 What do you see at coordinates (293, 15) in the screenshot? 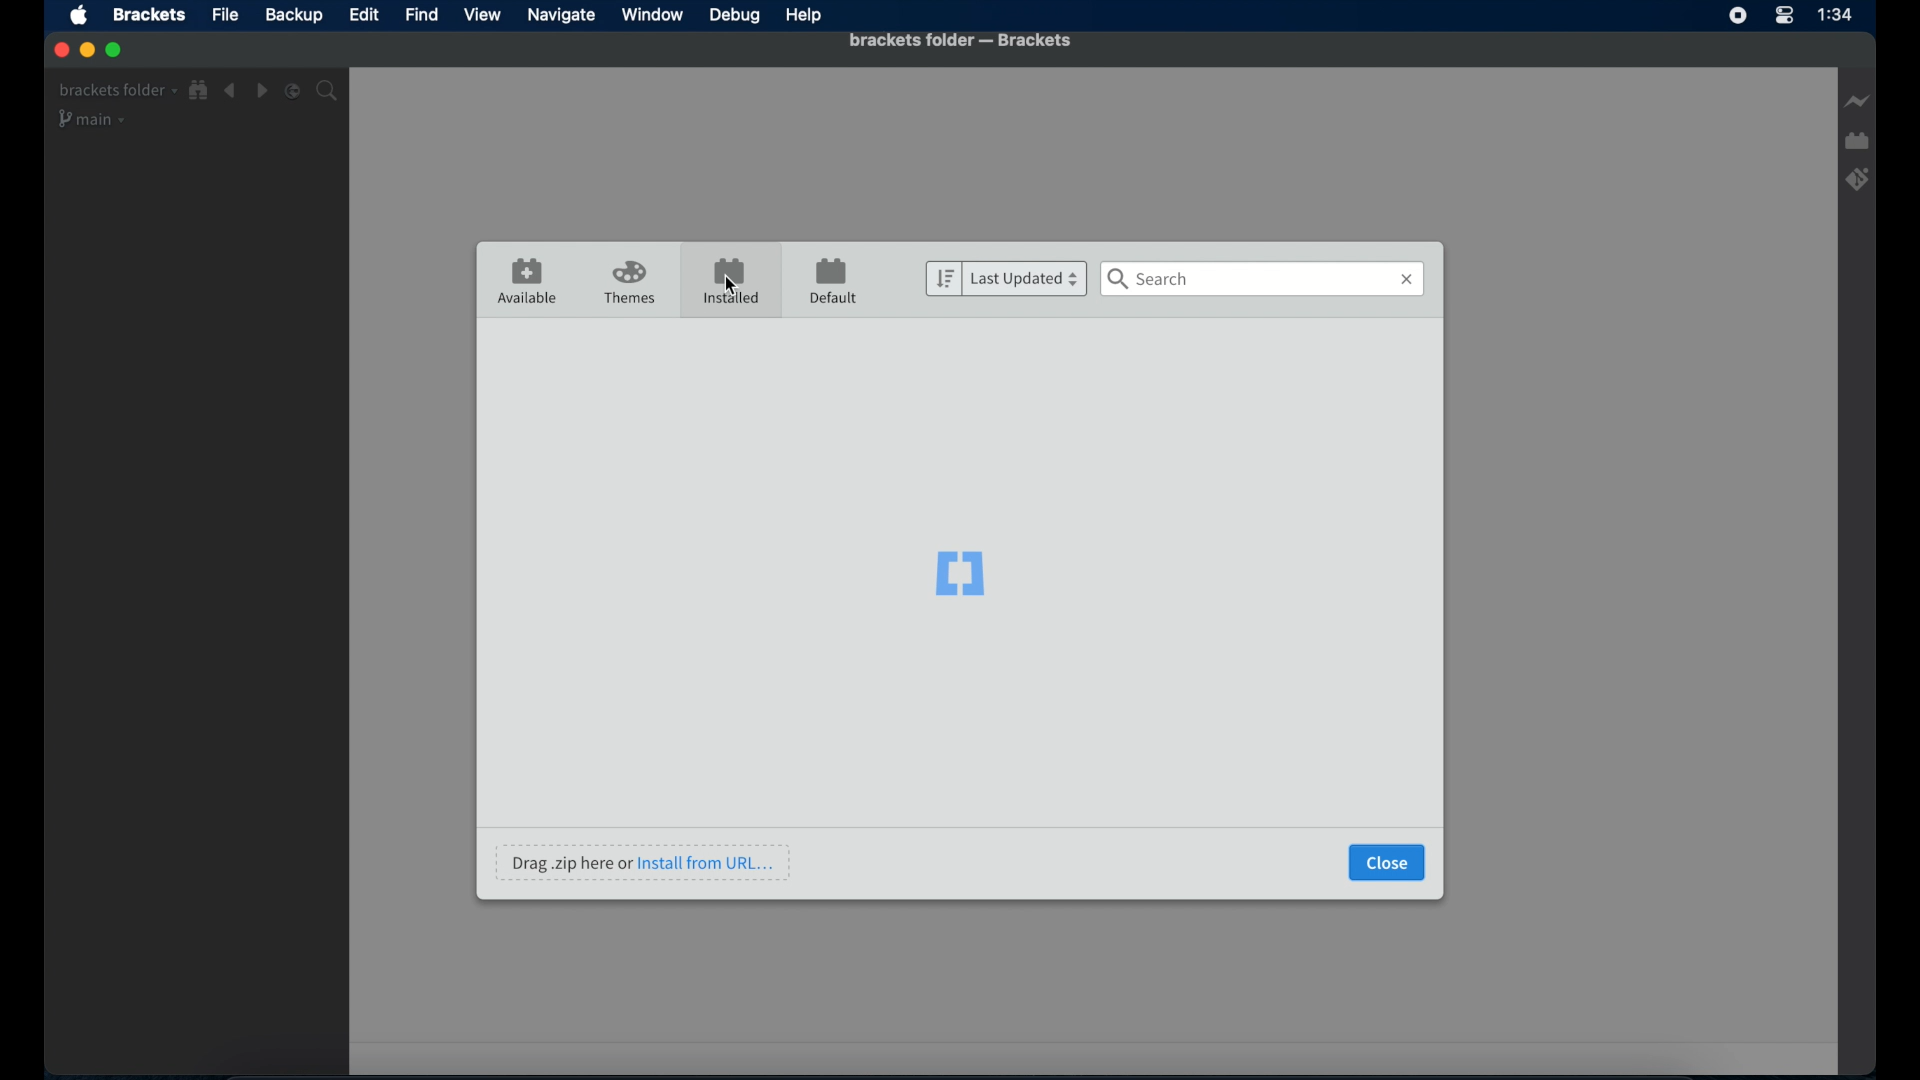
I see `Backup` at bounding box center [293, 15].